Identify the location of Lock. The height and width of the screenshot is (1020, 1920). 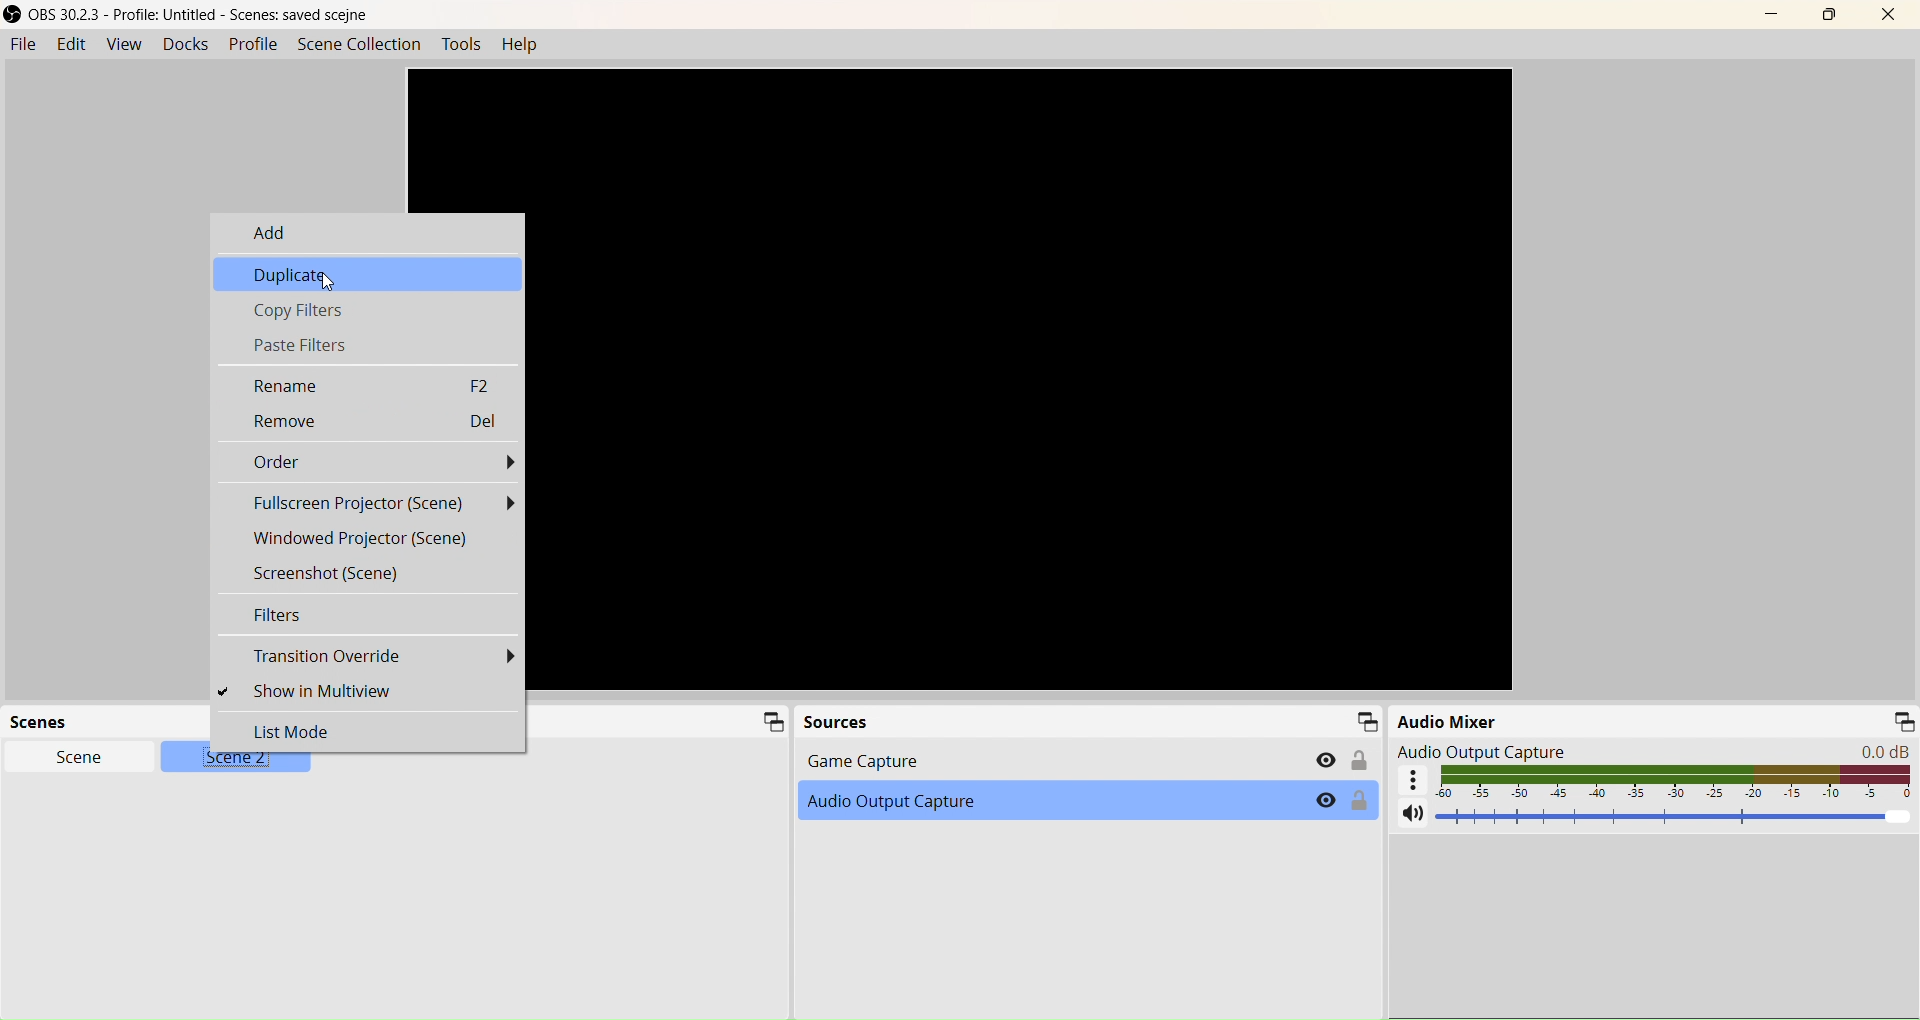
(1360, 799).